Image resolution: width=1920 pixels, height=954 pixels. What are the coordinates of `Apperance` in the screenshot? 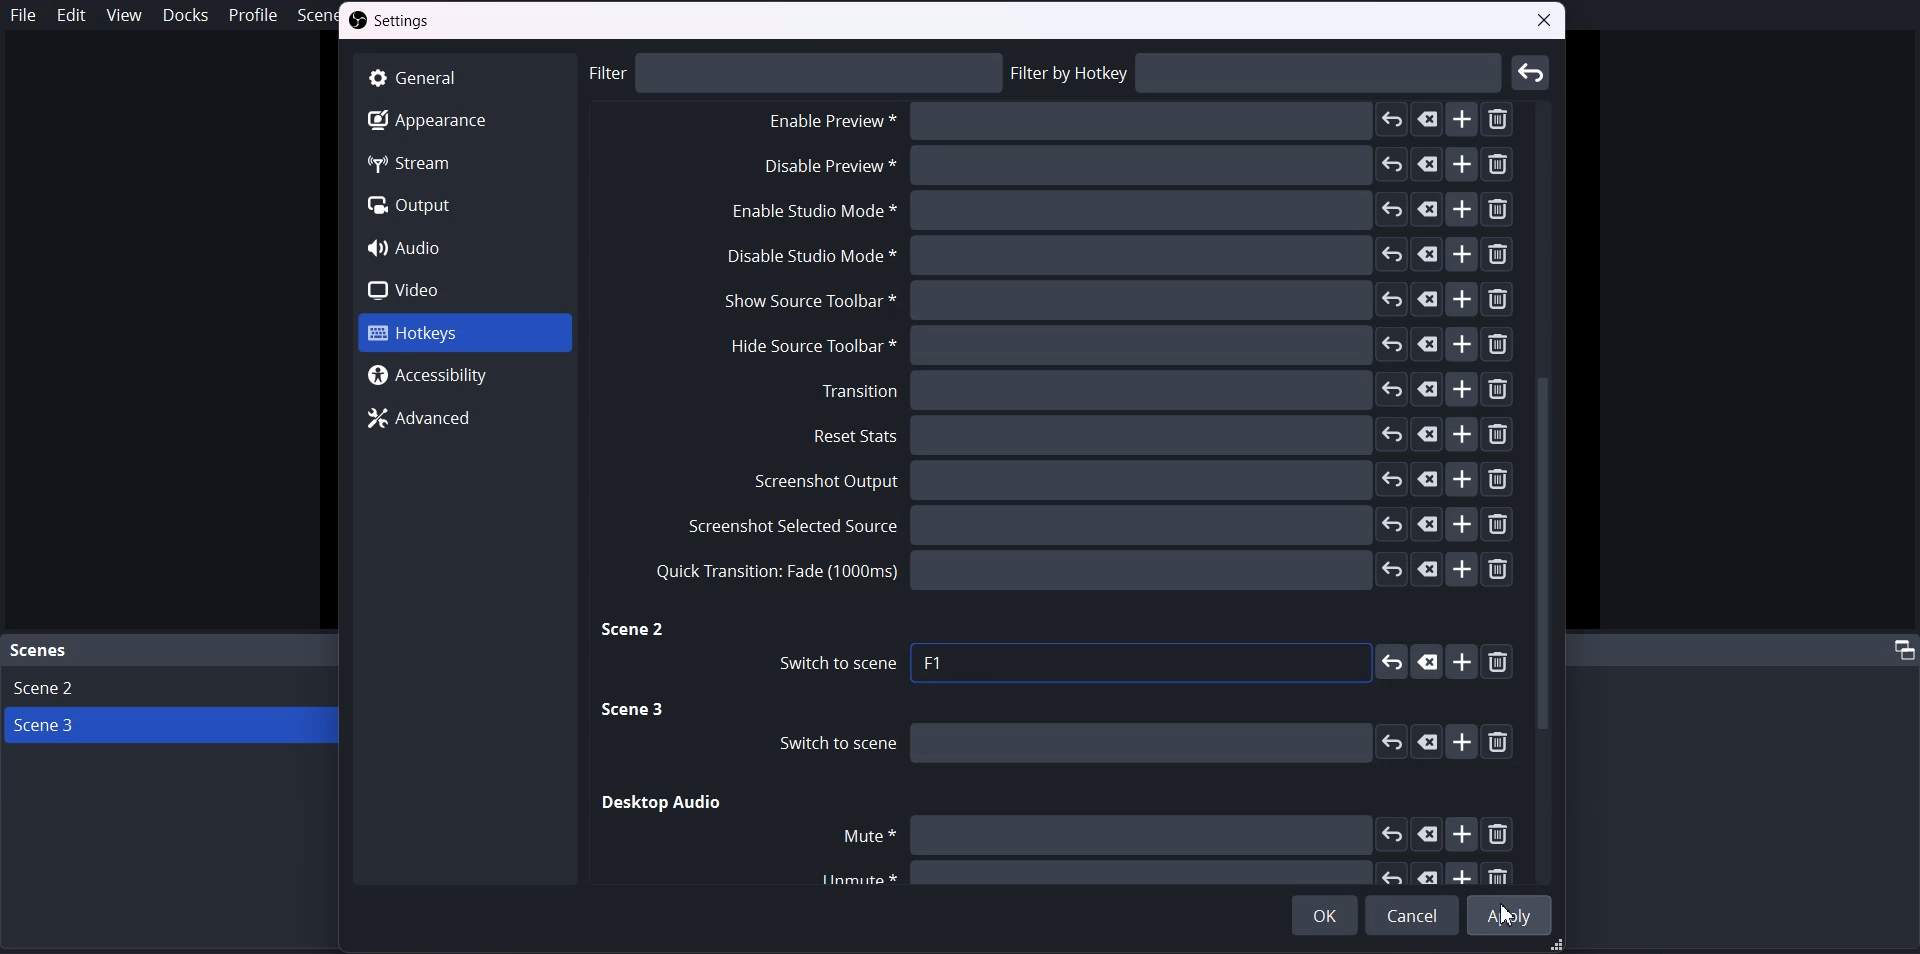 It's located at (462, 119).